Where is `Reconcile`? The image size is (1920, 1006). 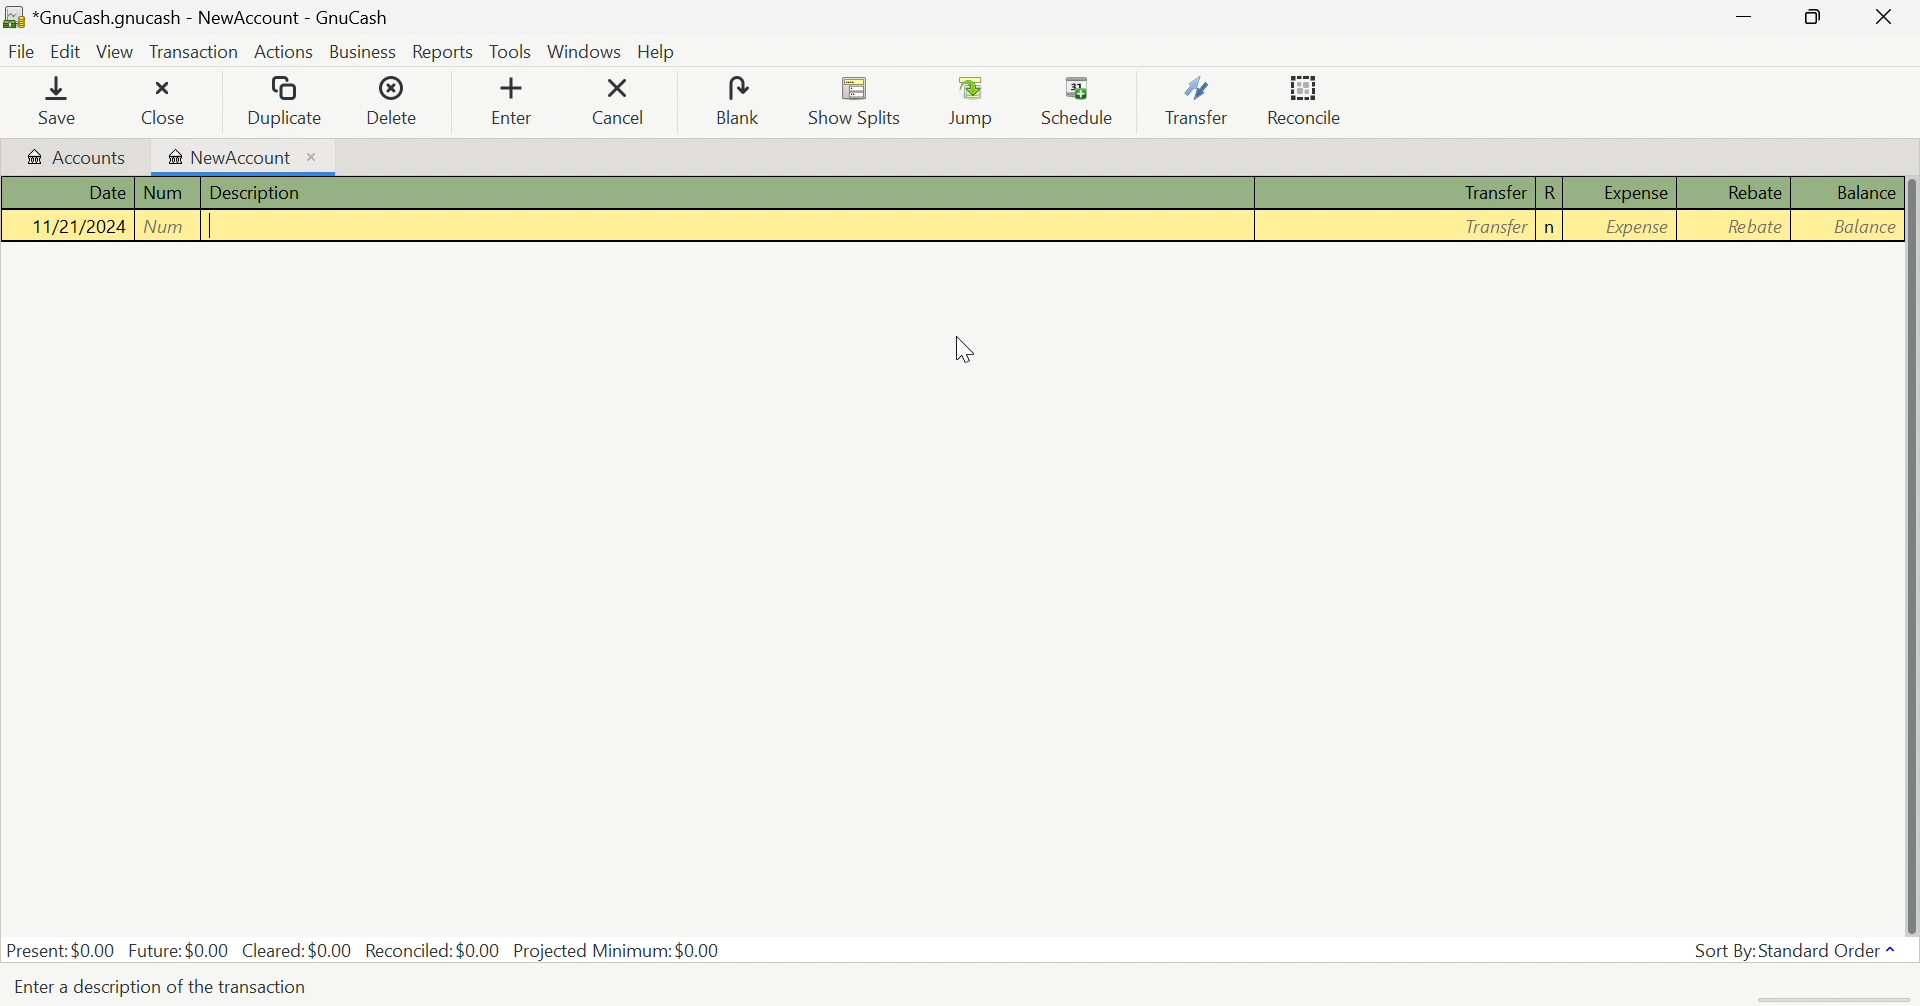 Reconcile is located at coordinates (1309, 99).